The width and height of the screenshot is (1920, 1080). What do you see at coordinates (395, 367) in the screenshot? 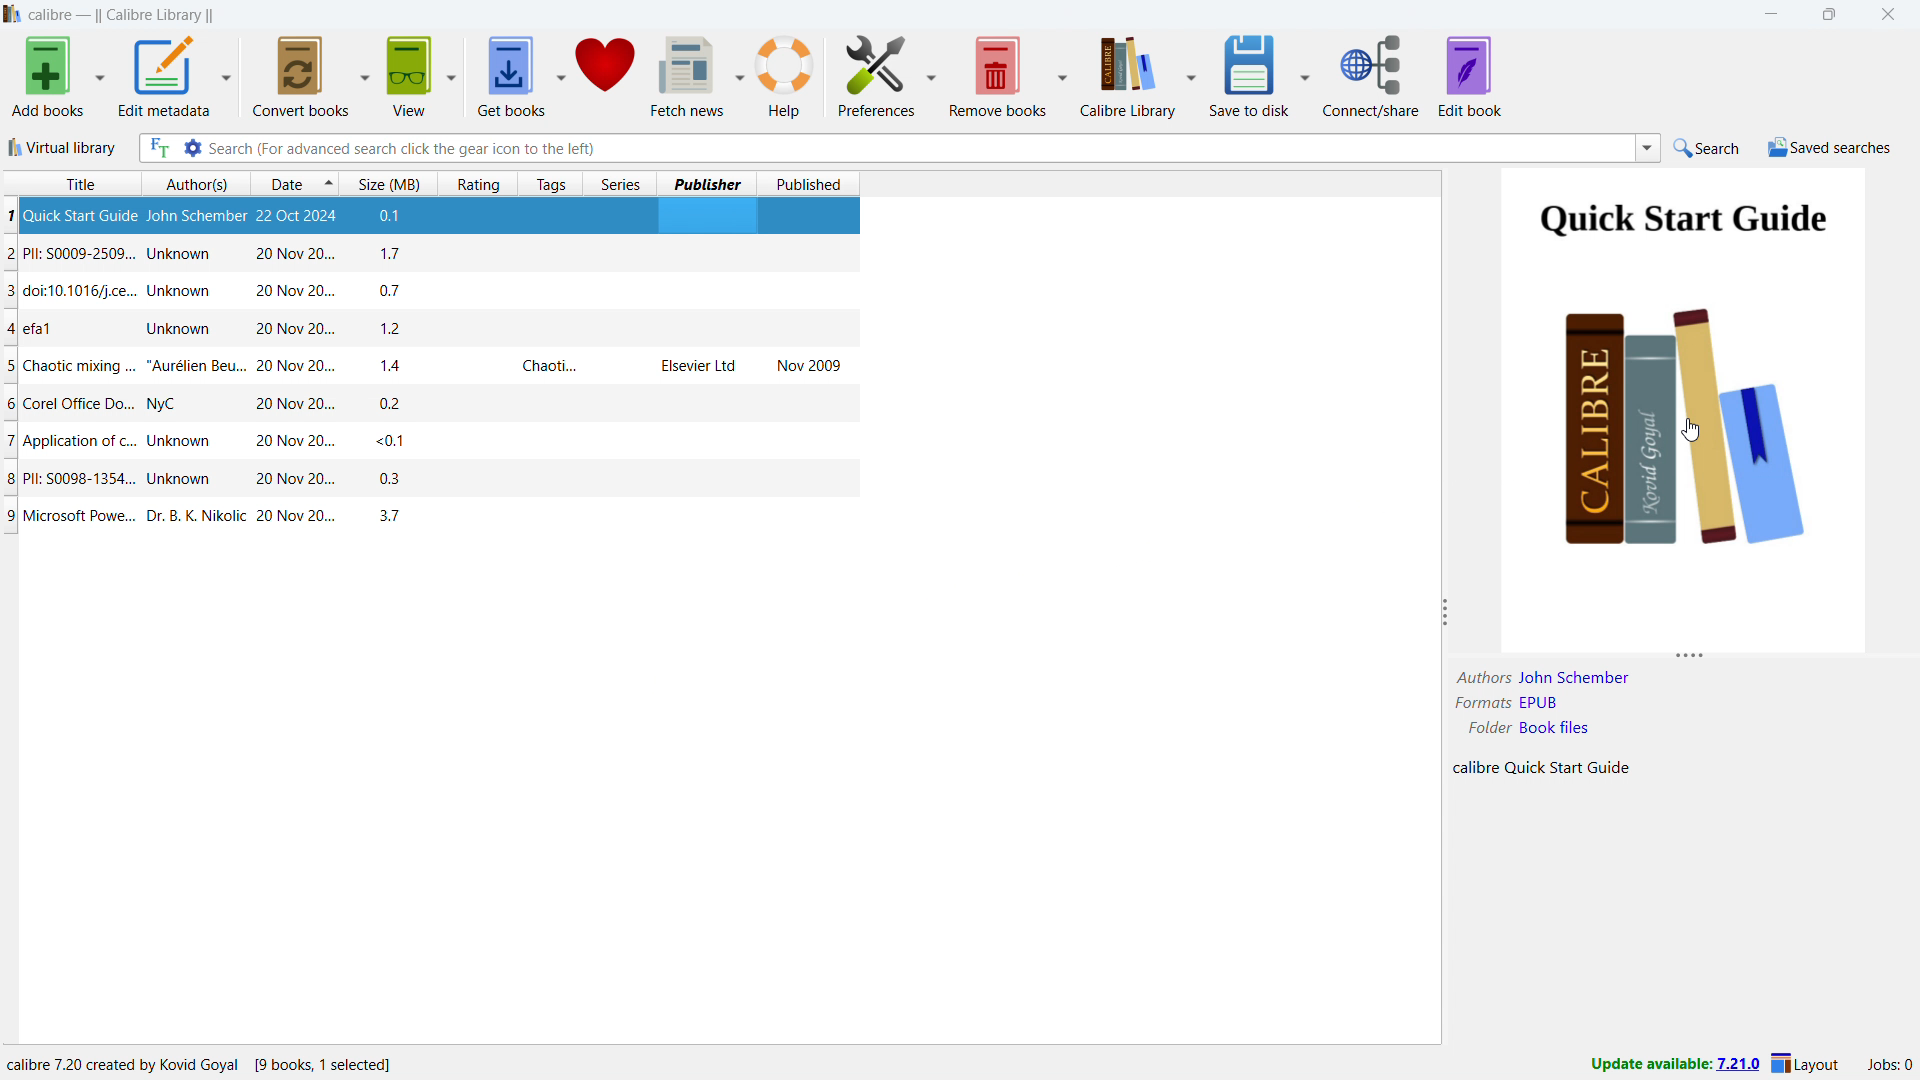
I see `1.4` at bounding box center [395, 367].